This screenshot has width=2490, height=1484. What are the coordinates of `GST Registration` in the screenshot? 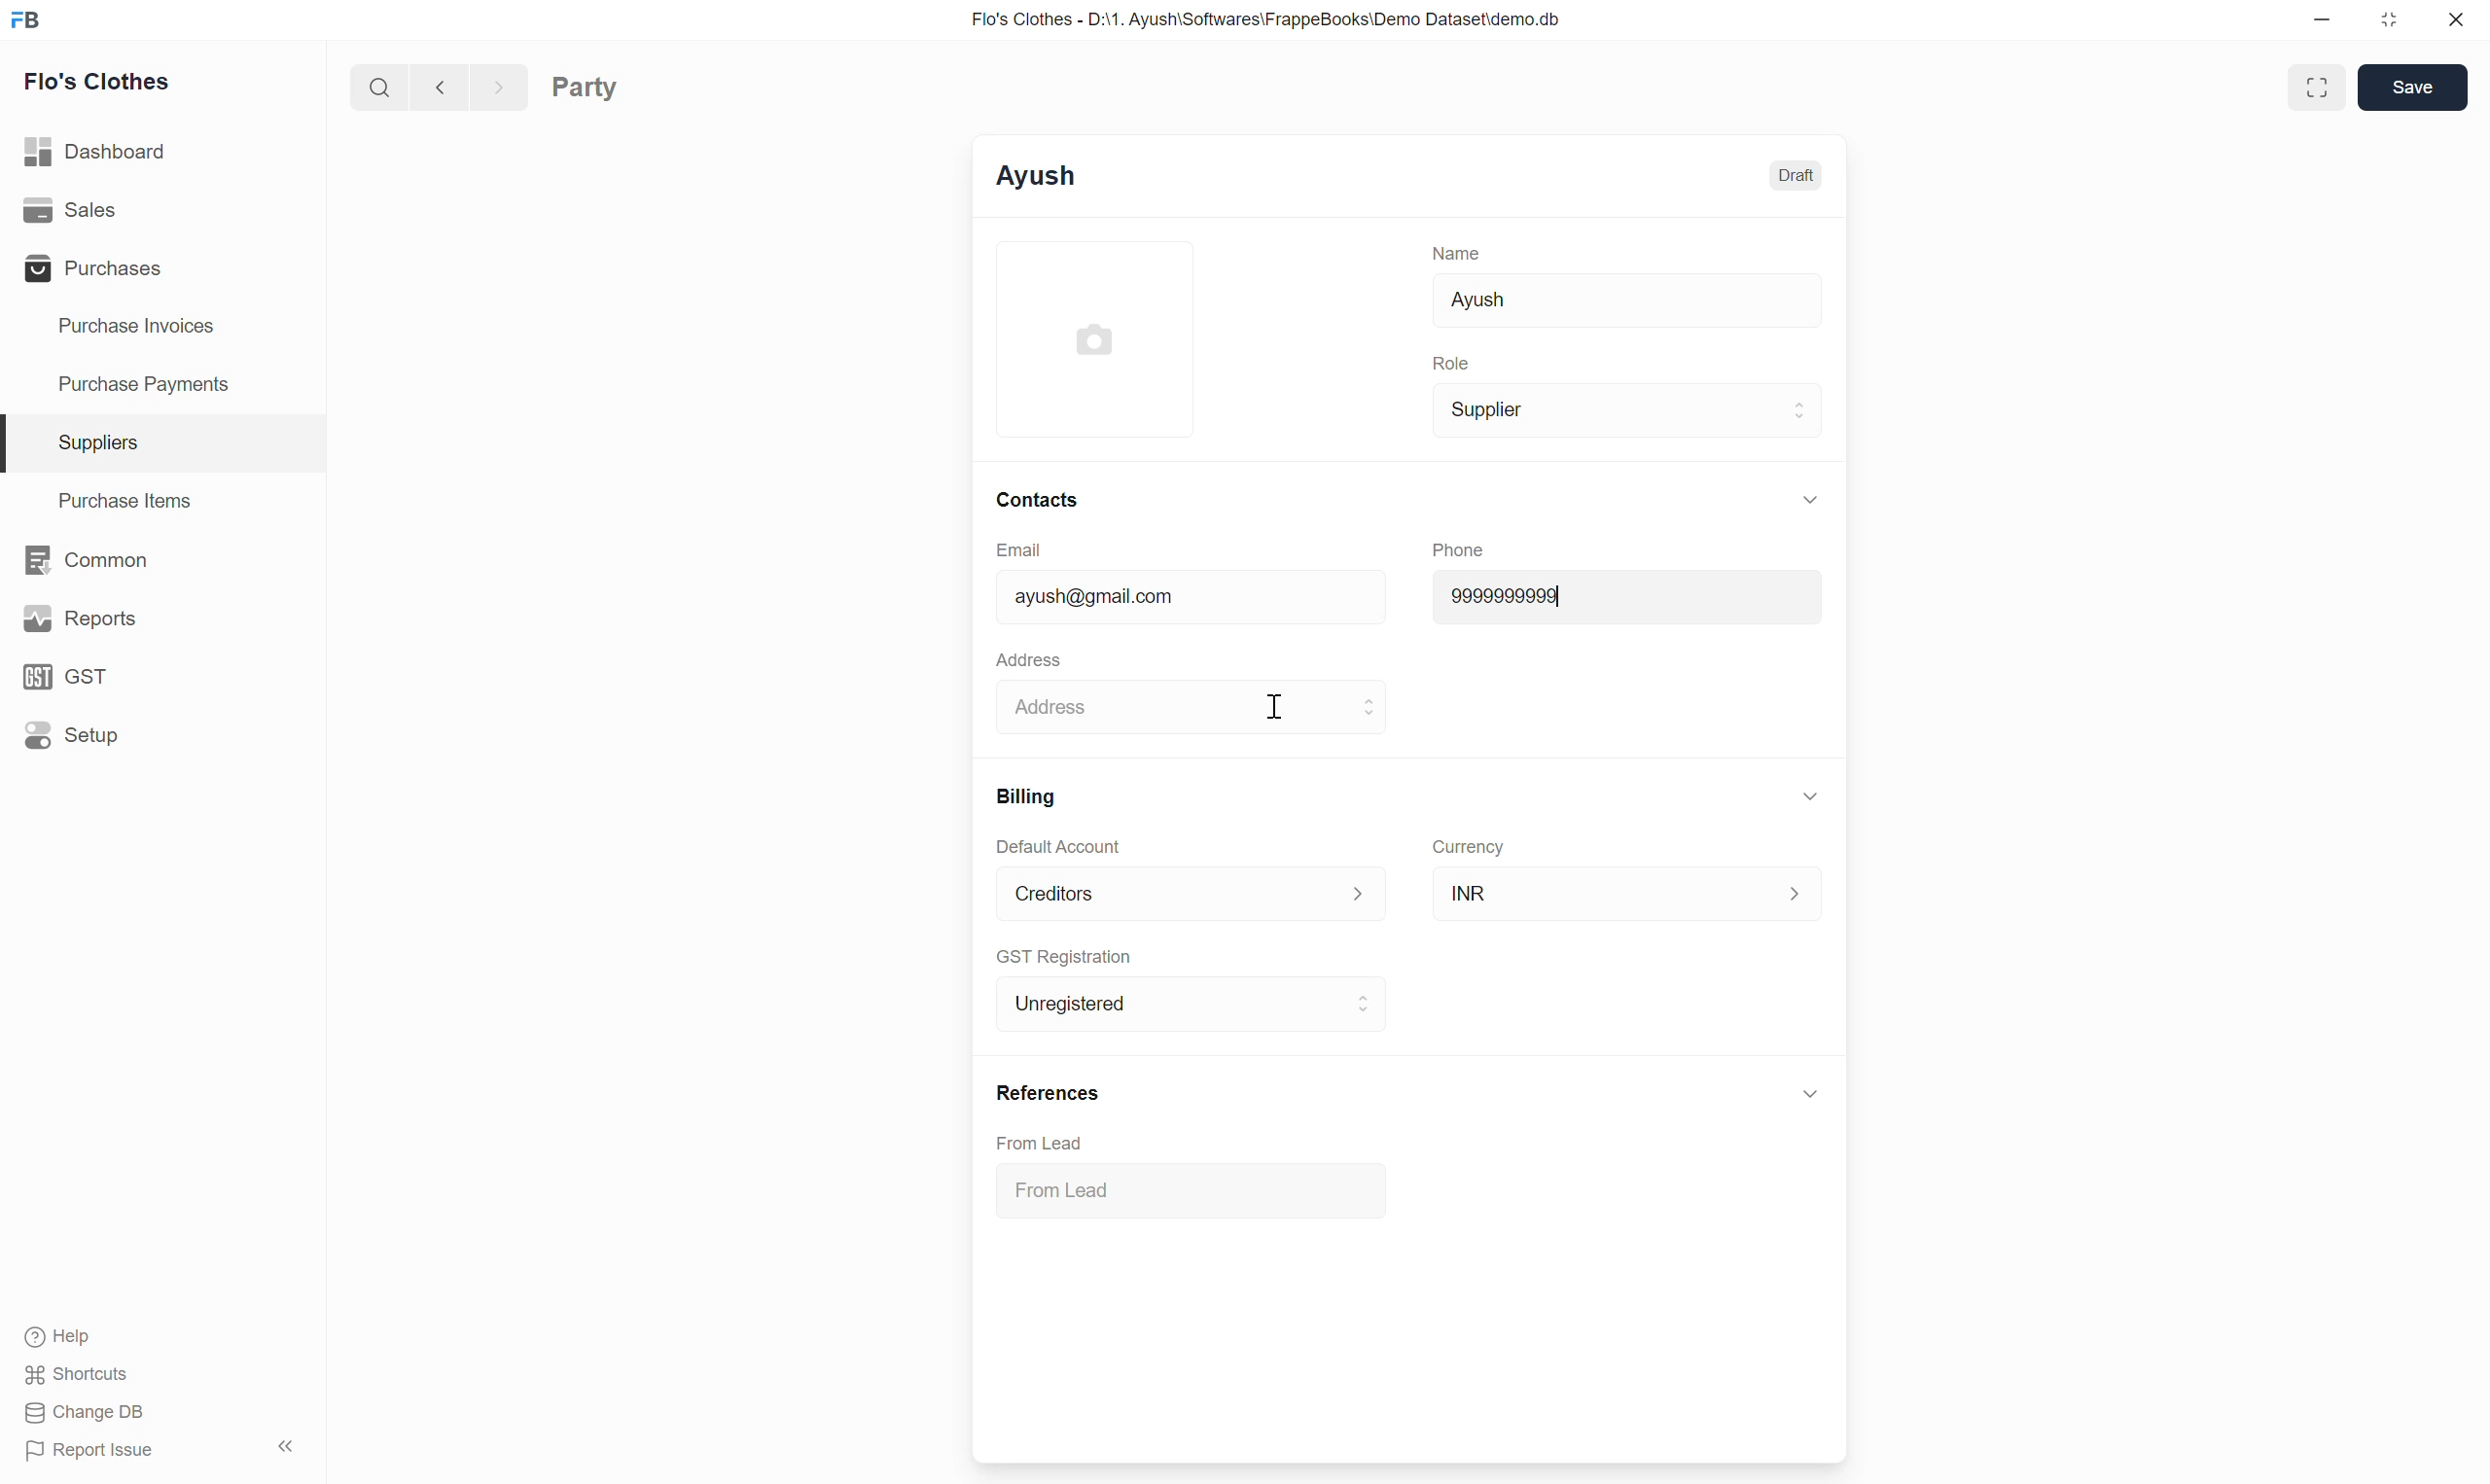 It's located at (1064, 957).